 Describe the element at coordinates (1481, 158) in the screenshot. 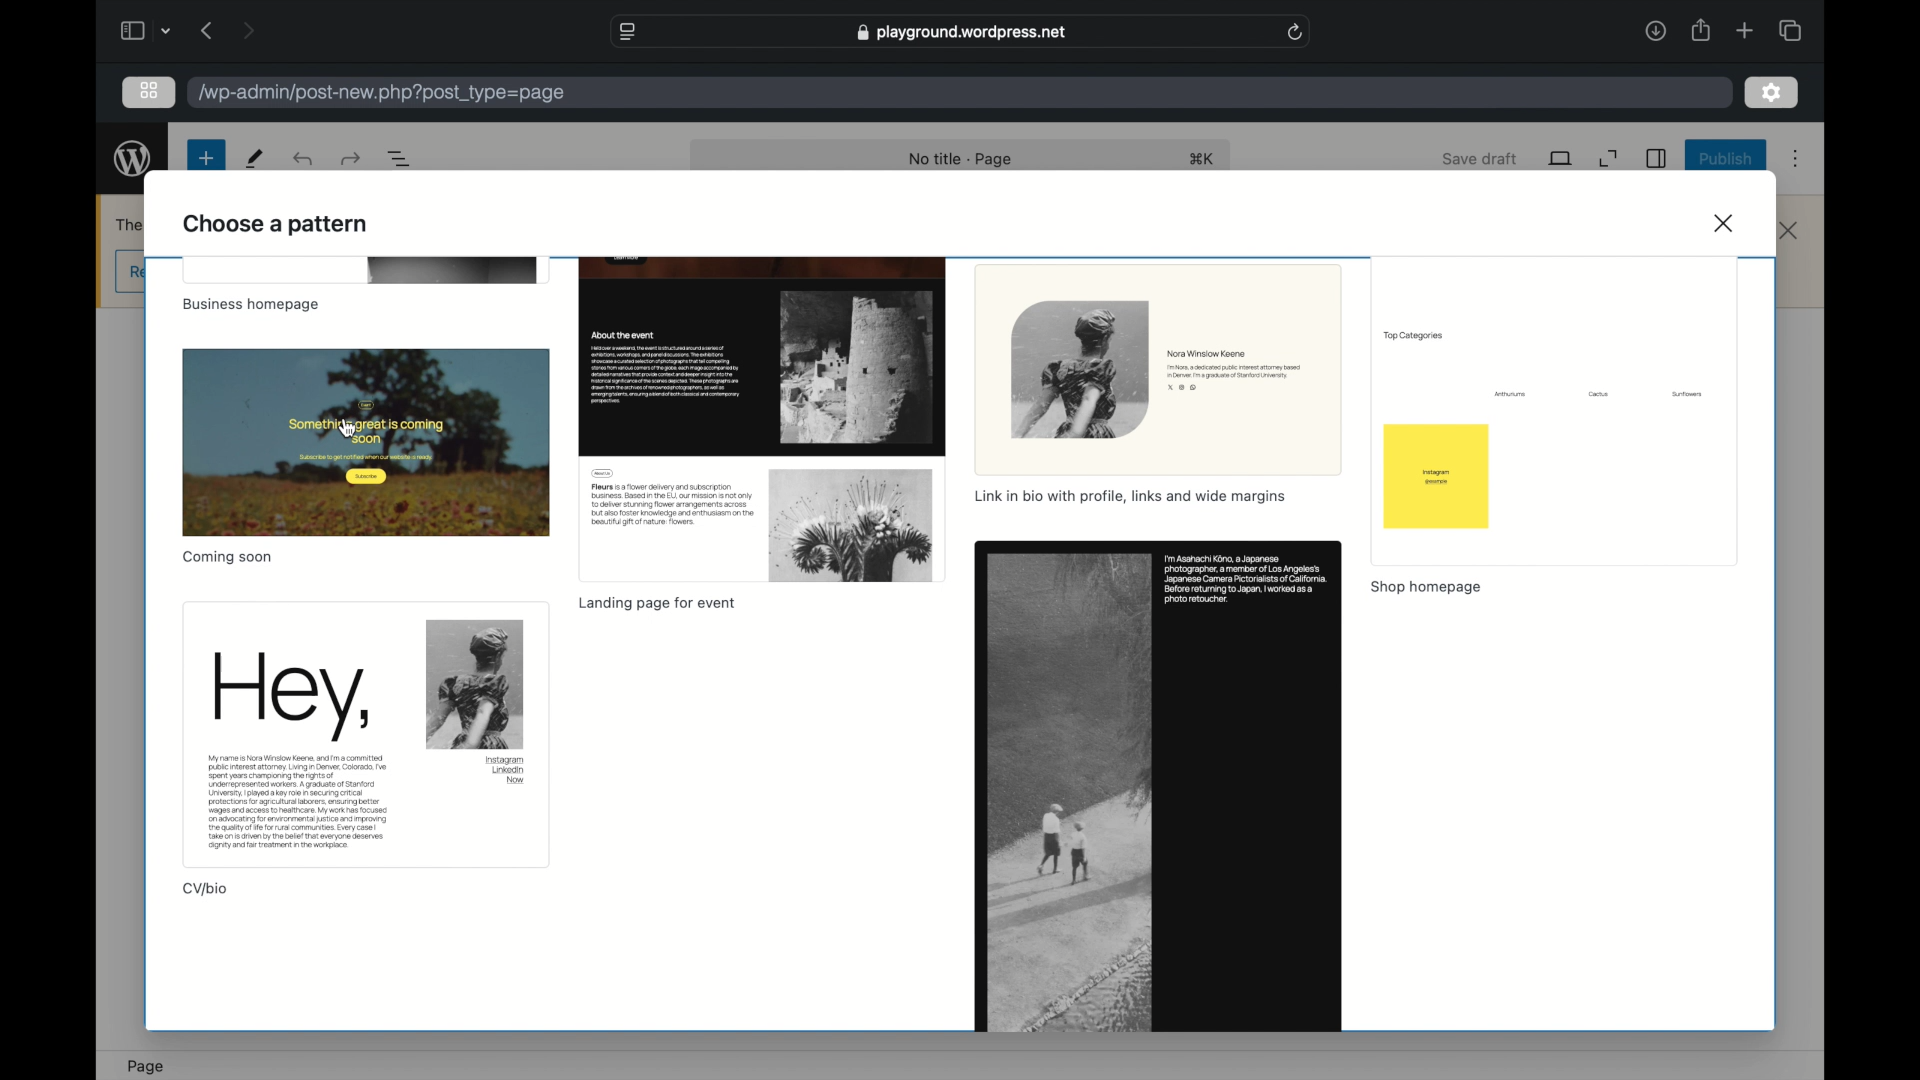

I see `save draft` at that location.